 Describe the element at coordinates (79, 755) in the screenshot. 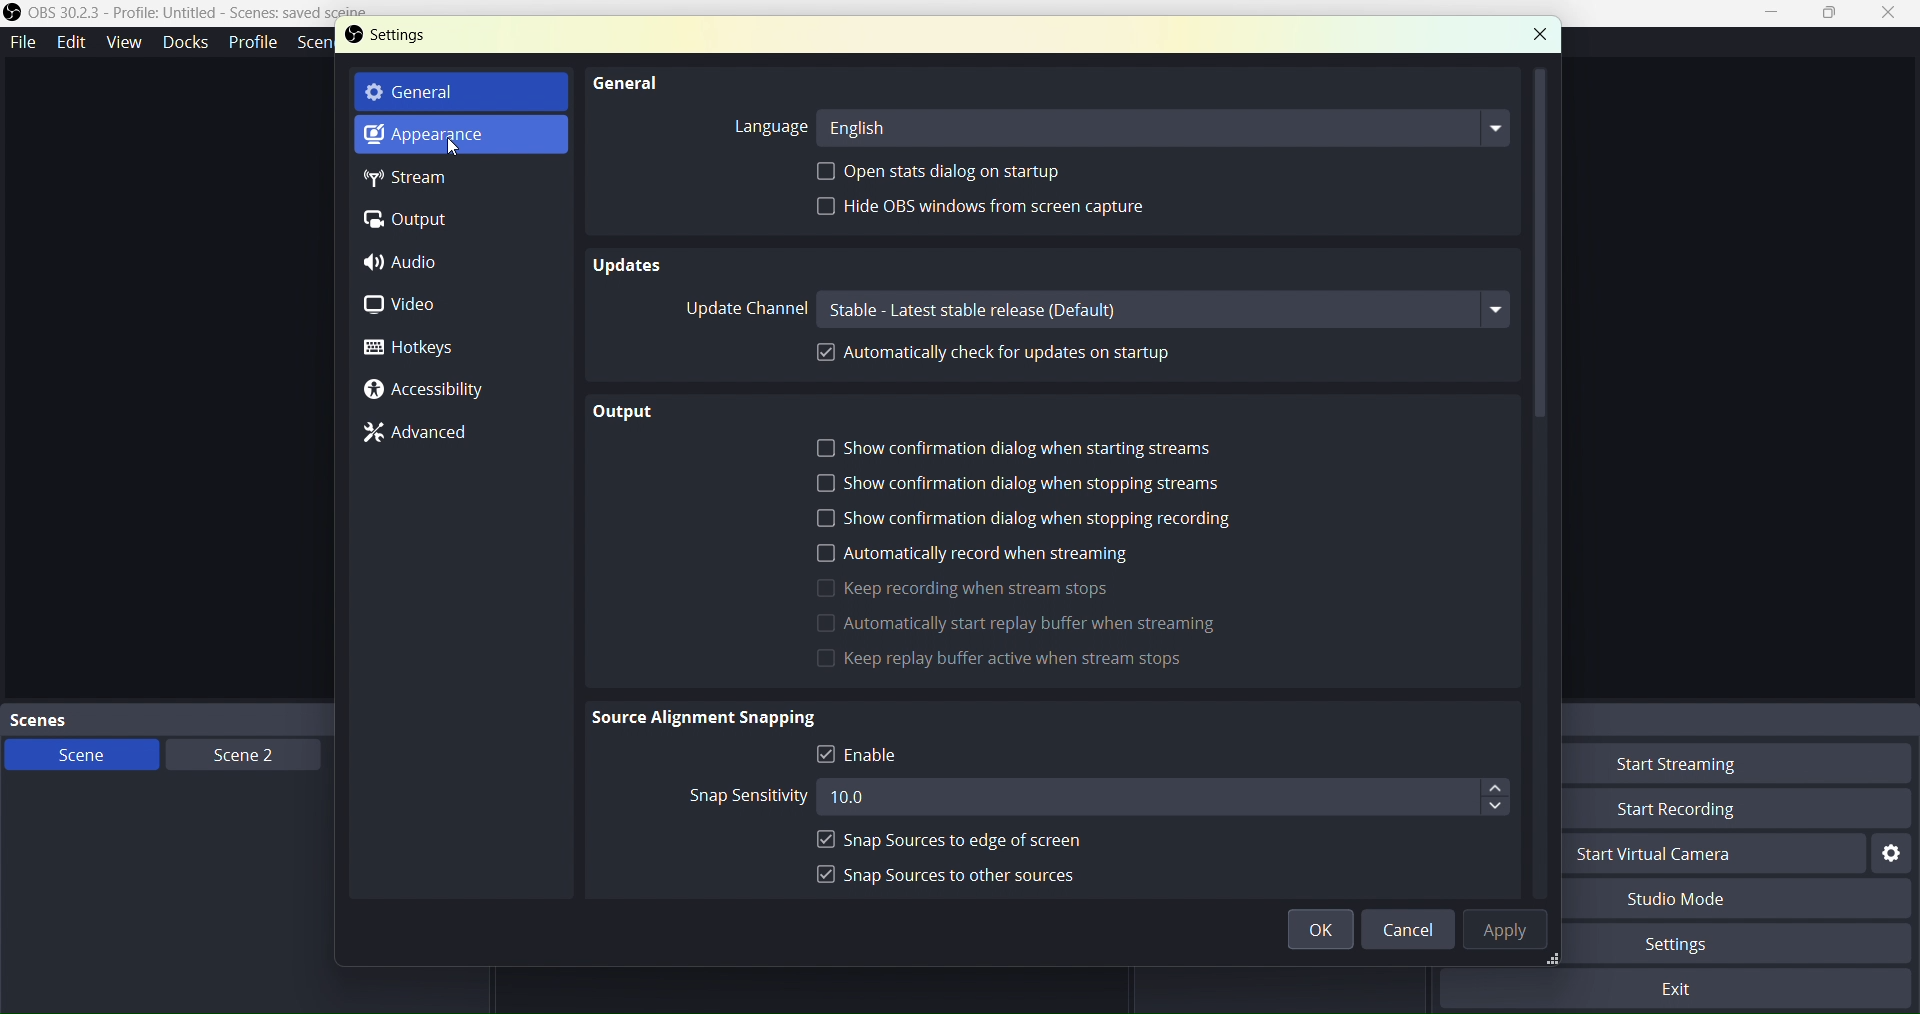

I see `Scene` at that location.